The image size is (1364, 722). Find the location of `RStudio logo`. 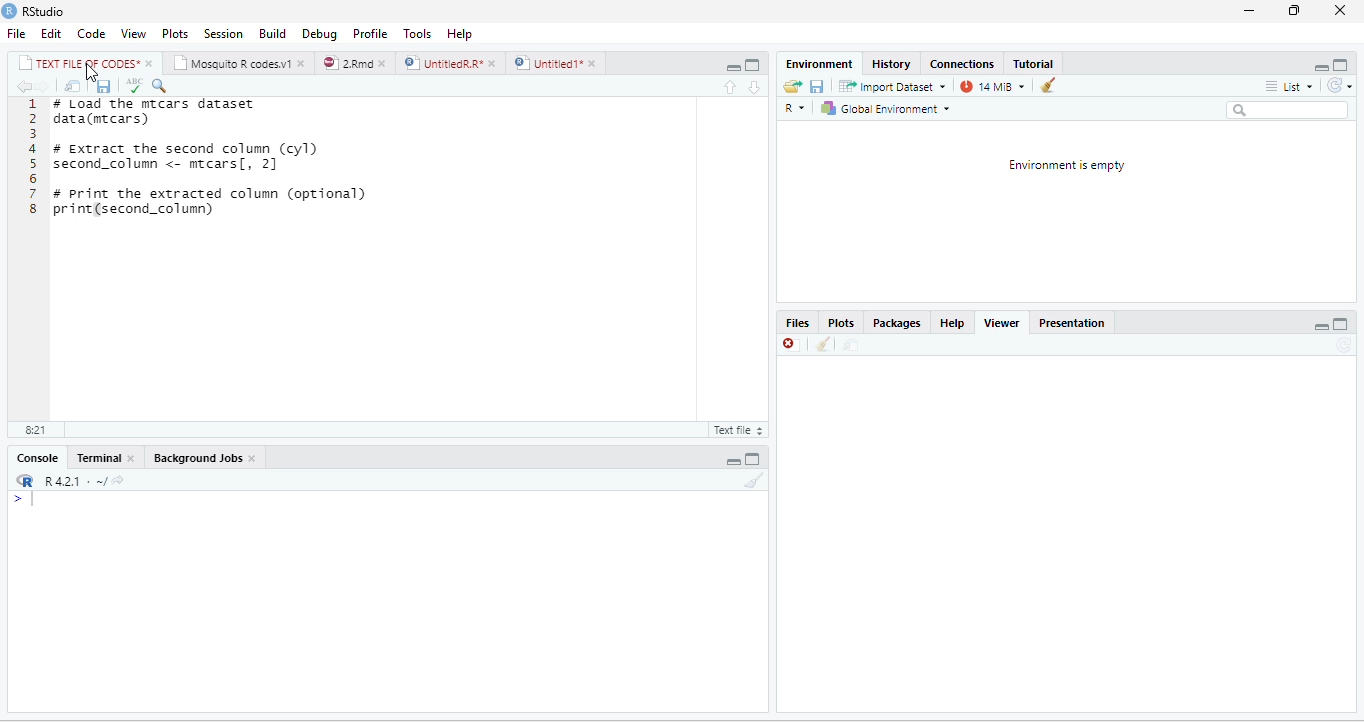

RStudio logo is located at coordinates (9, 11).